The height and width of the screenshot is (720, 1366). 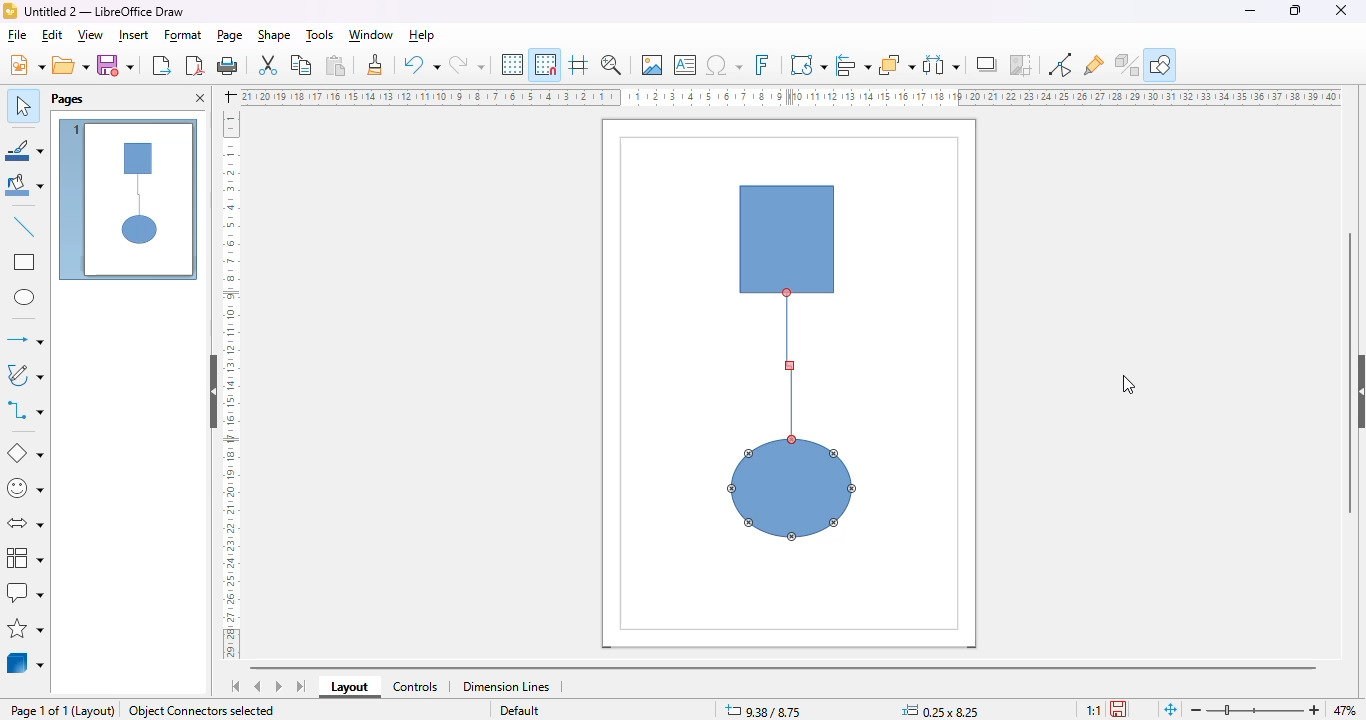 I want to click on align objects, so click(x=855, y=65).